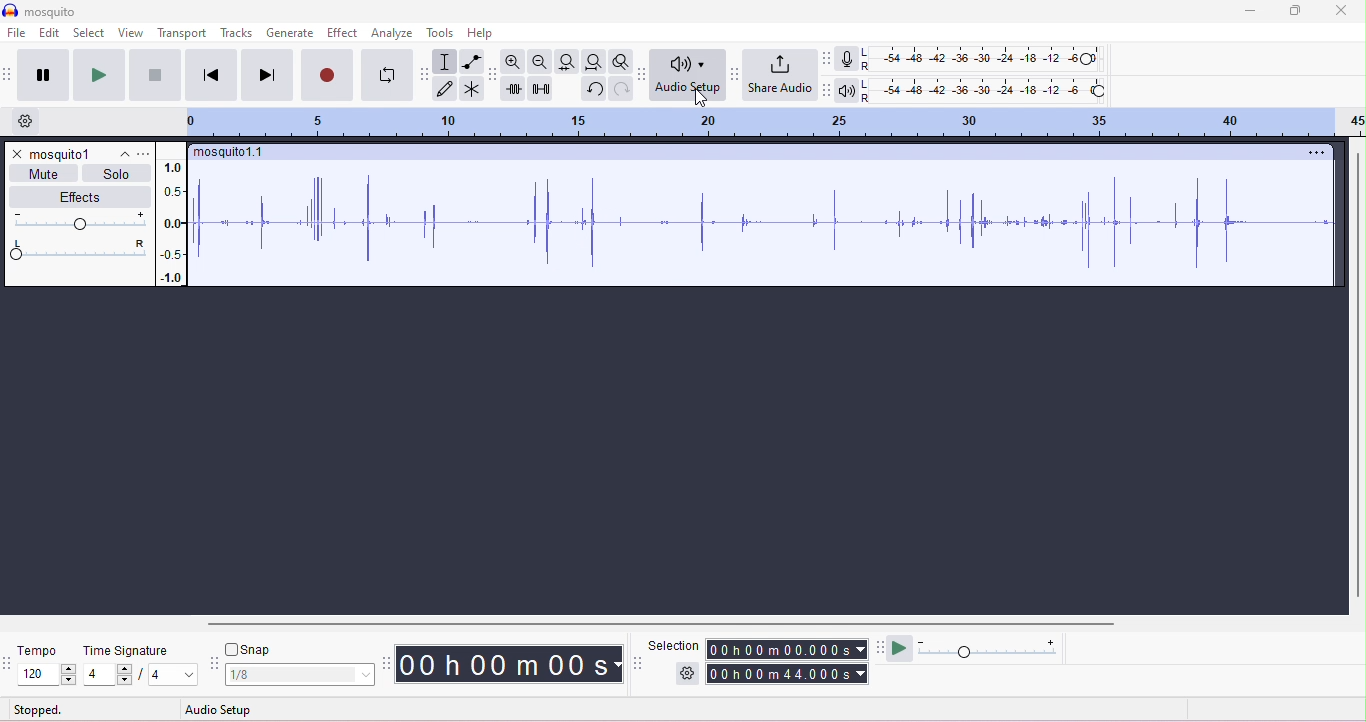  What do you see at coordinates (154, 75) in the screenshot?
I see `stop` at bounding box center [154, 75].